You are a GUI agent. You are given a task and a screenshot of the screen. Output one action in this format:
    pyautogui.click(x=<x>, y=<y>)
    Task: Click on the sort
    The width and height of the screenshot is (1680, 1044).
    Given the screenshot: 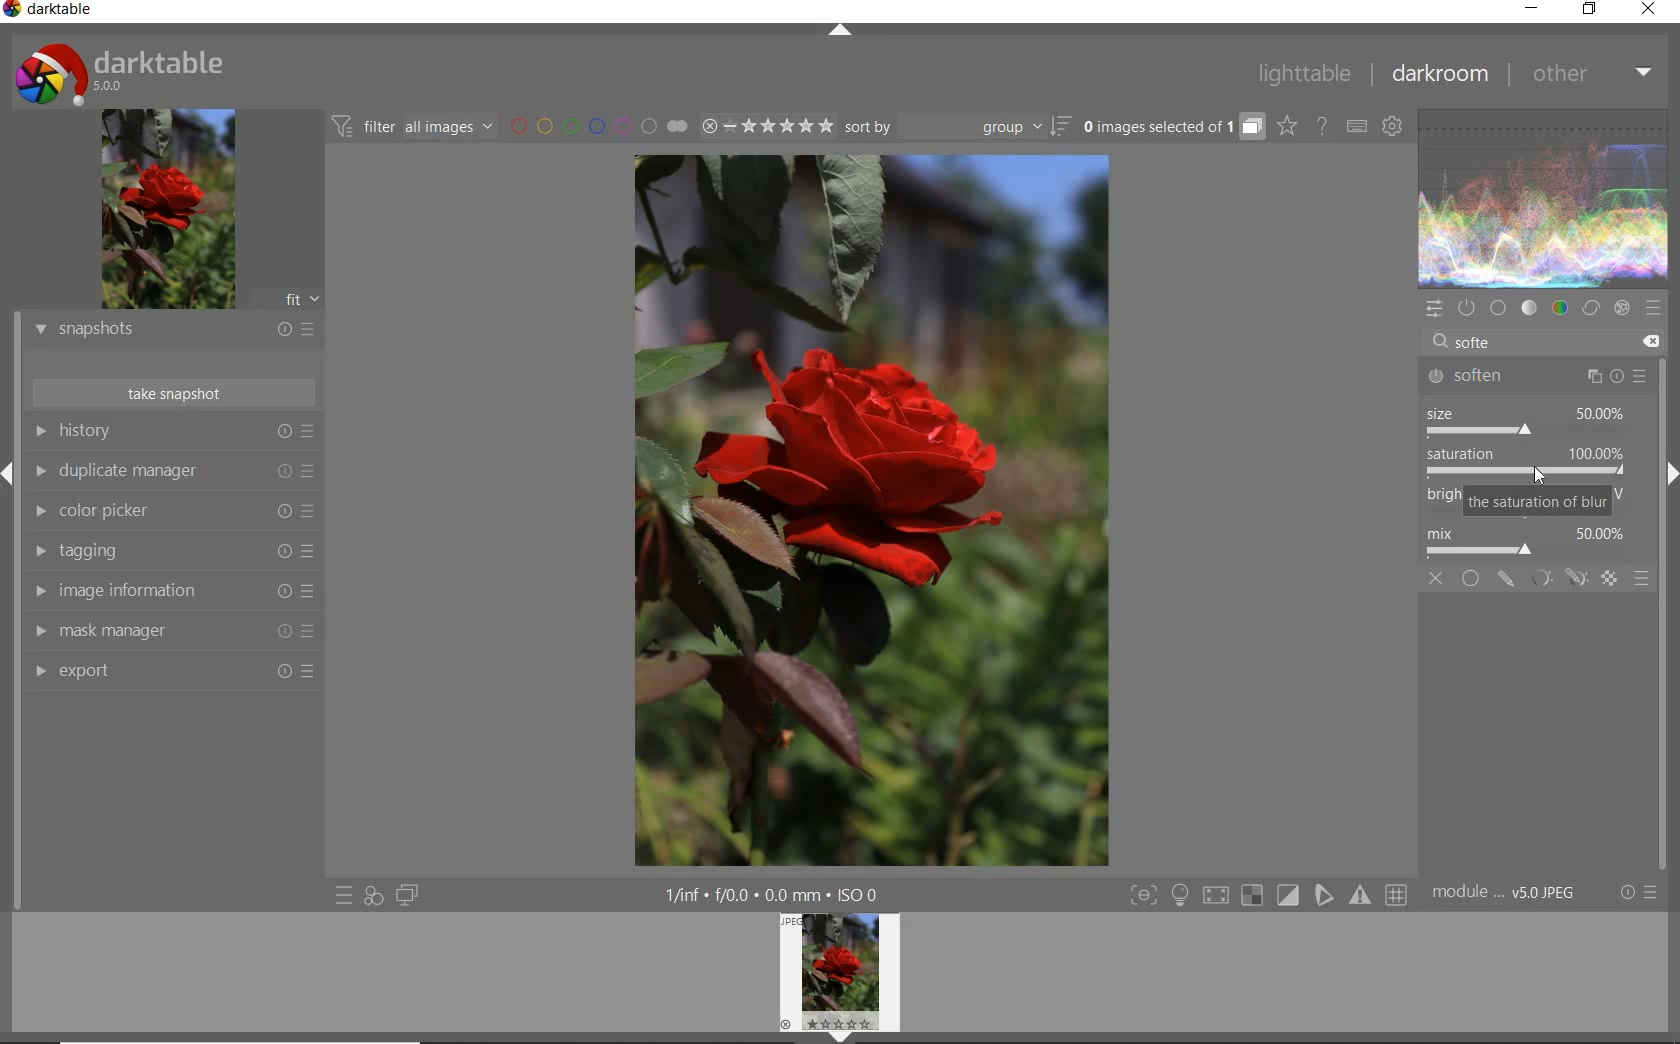 What is the action you would take?
    pyautogui.click(x=958, y=128)
    